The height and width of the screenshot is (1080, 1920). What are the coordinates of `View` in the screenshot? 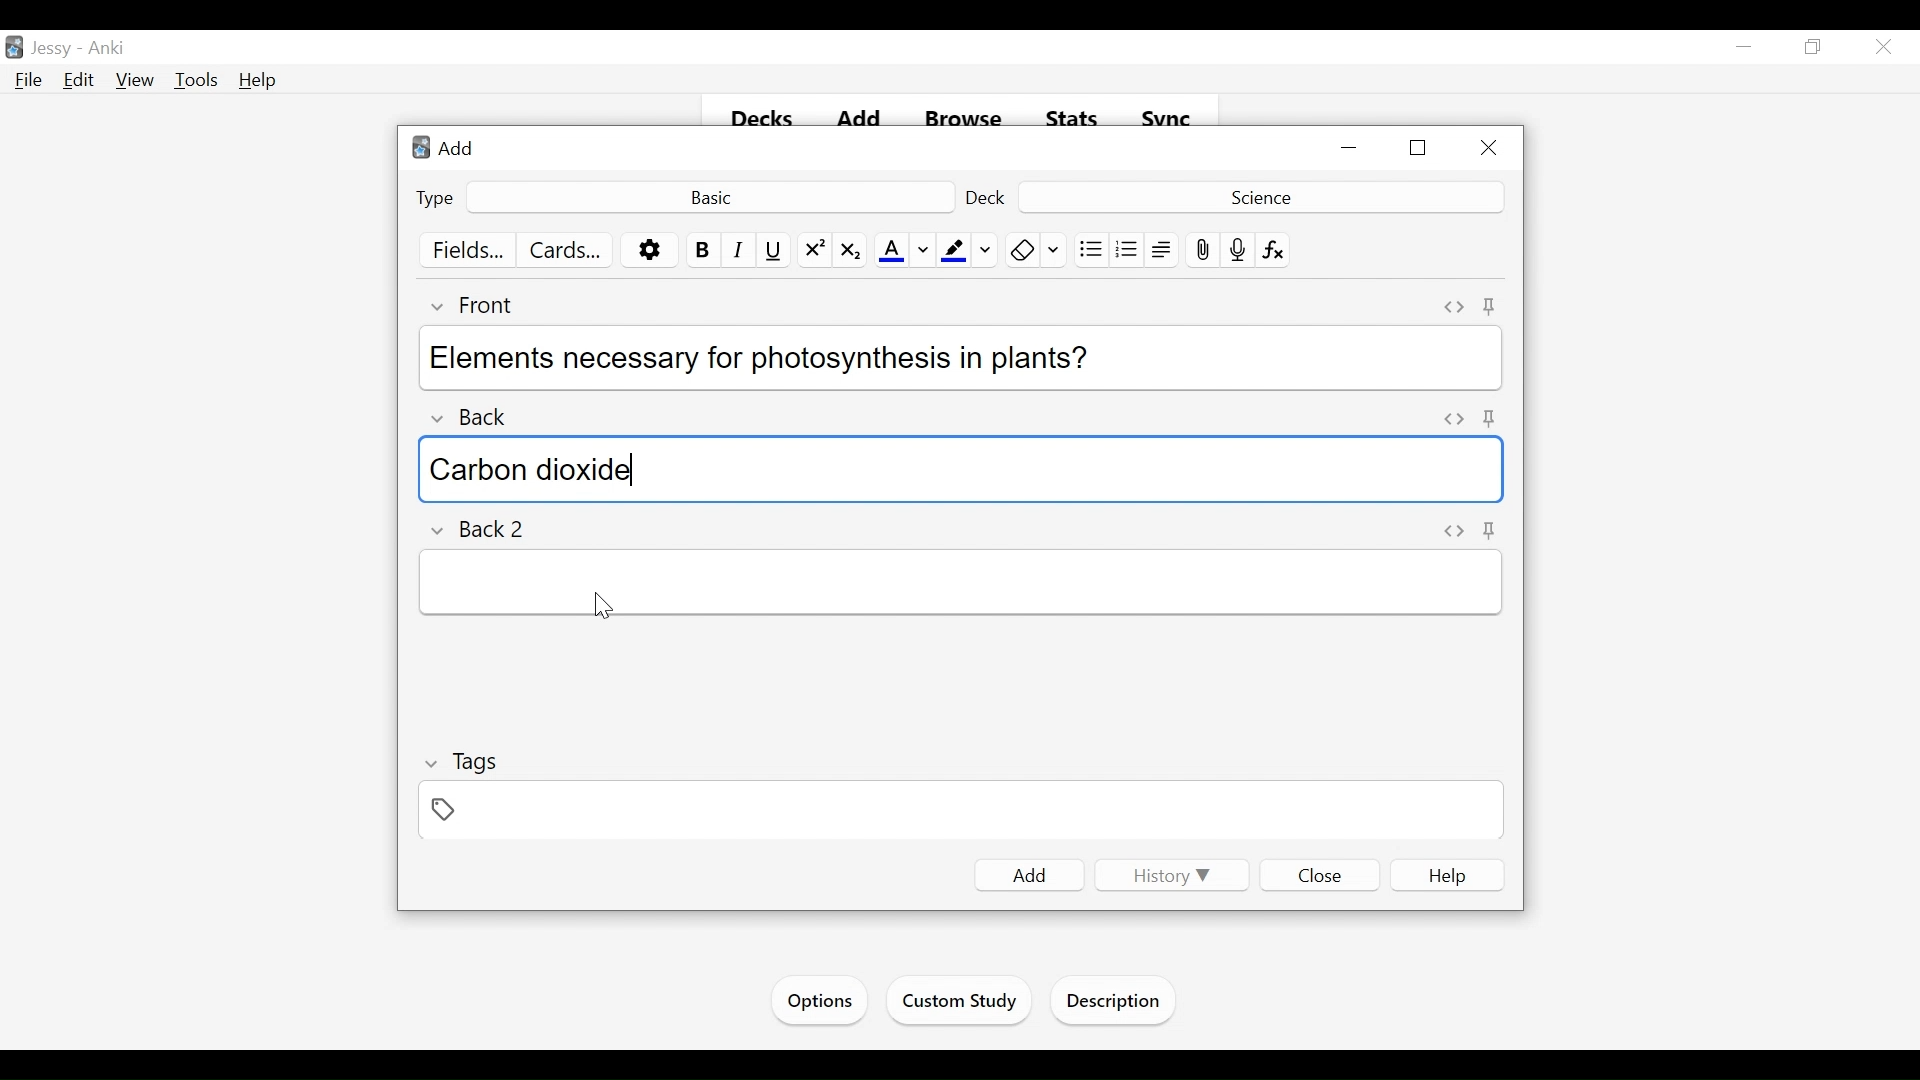 It's located at (136, 81).